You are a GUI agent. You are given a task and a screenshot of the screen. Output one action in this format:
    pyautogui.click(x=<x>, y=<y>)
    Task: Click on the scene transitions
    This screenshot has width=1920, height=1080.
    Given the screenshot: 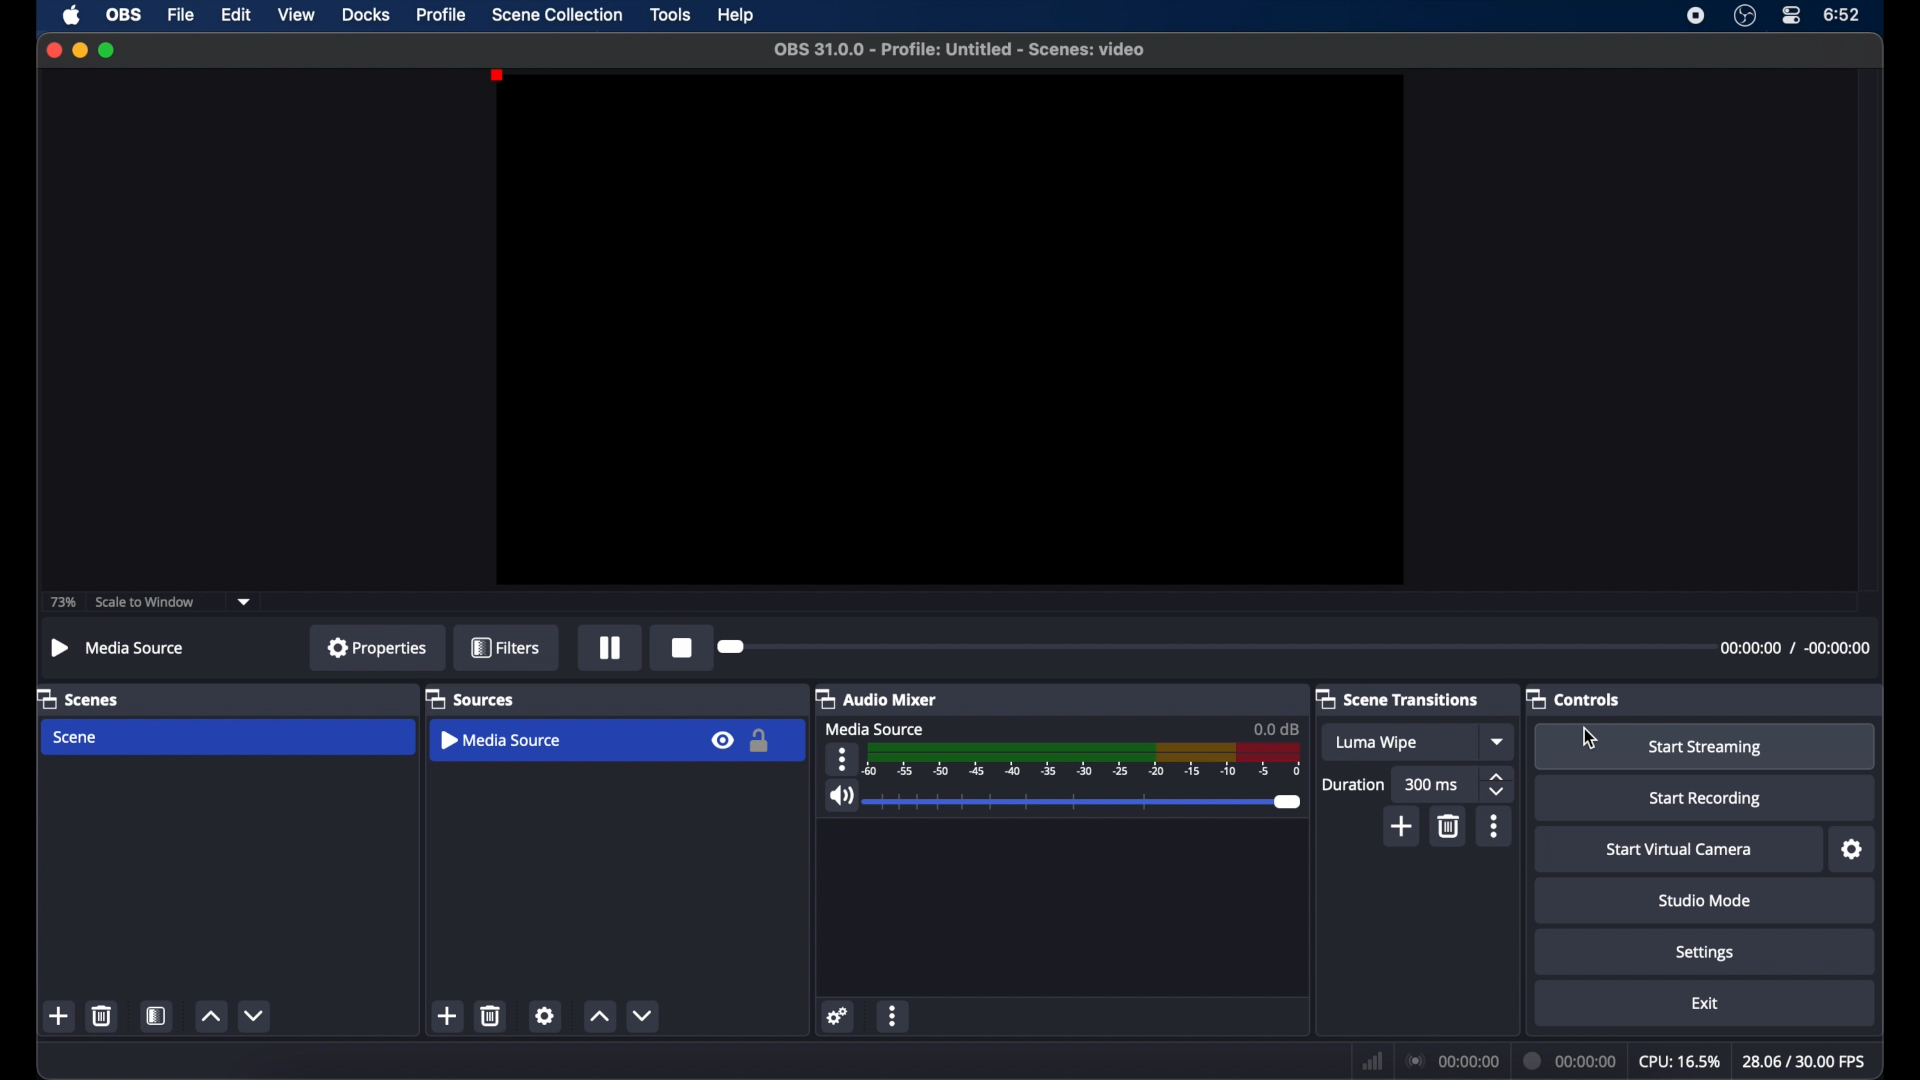 What is the action you would take?
    pyautogui.click(x=1397, y=698)
    